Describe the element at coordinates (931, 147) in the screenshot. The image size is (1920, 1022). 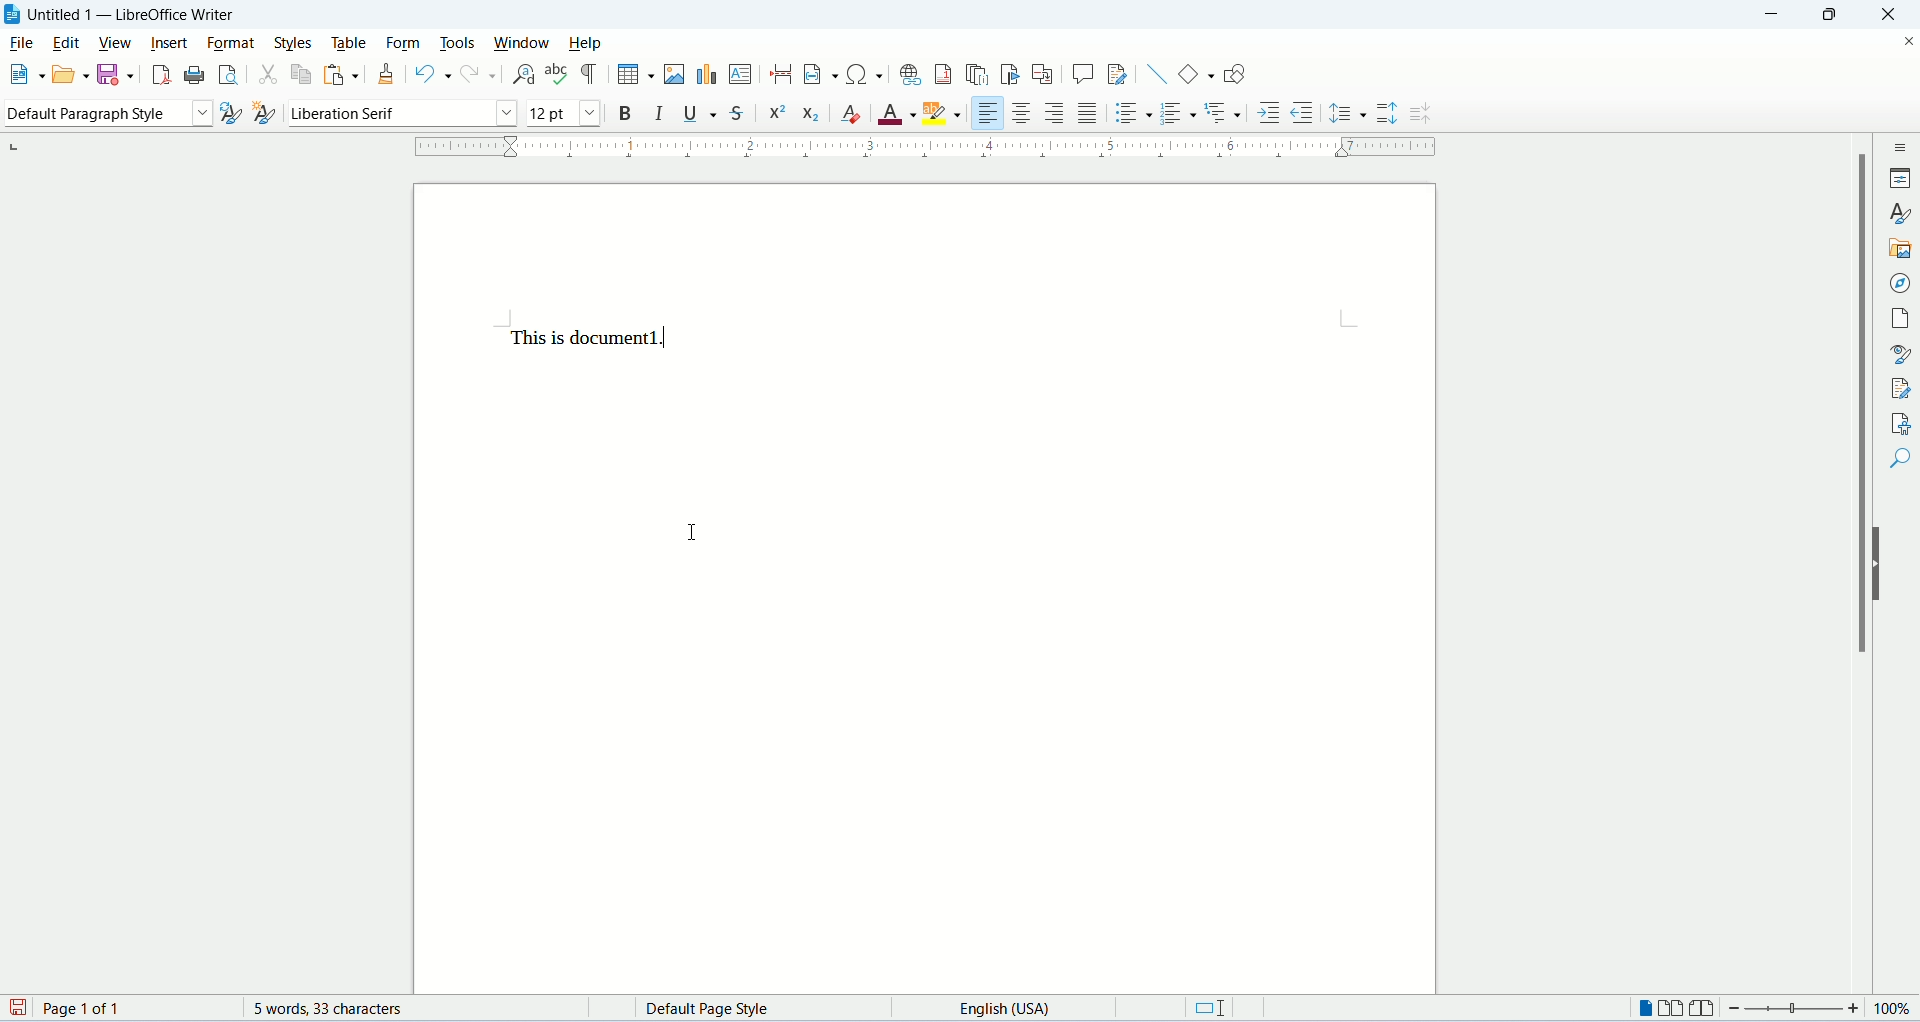
I see `ruler` at that location.